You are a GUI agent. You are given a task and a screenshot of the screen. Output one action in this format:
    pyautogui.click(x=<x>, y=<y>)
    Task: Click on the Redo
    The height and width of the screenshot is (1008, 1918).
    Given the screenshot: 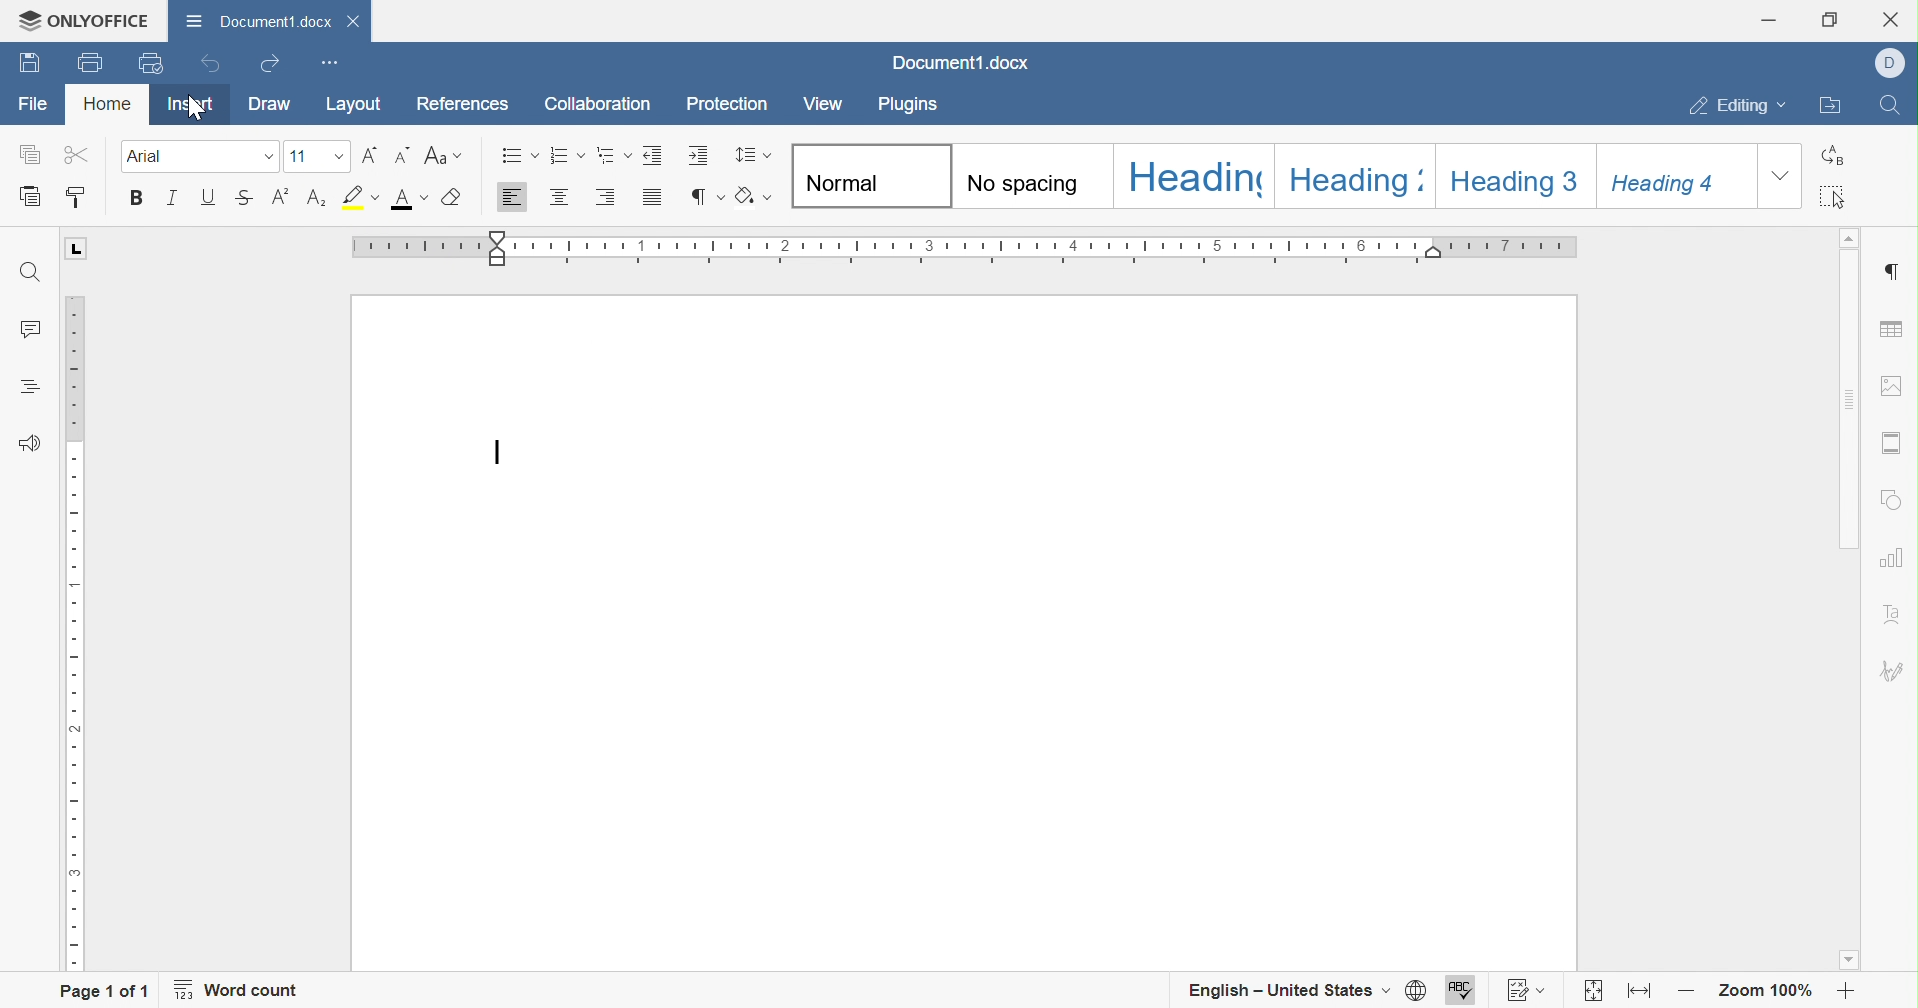 What is the action you would take?
    pyautogui.click(x=274, y=62)
    